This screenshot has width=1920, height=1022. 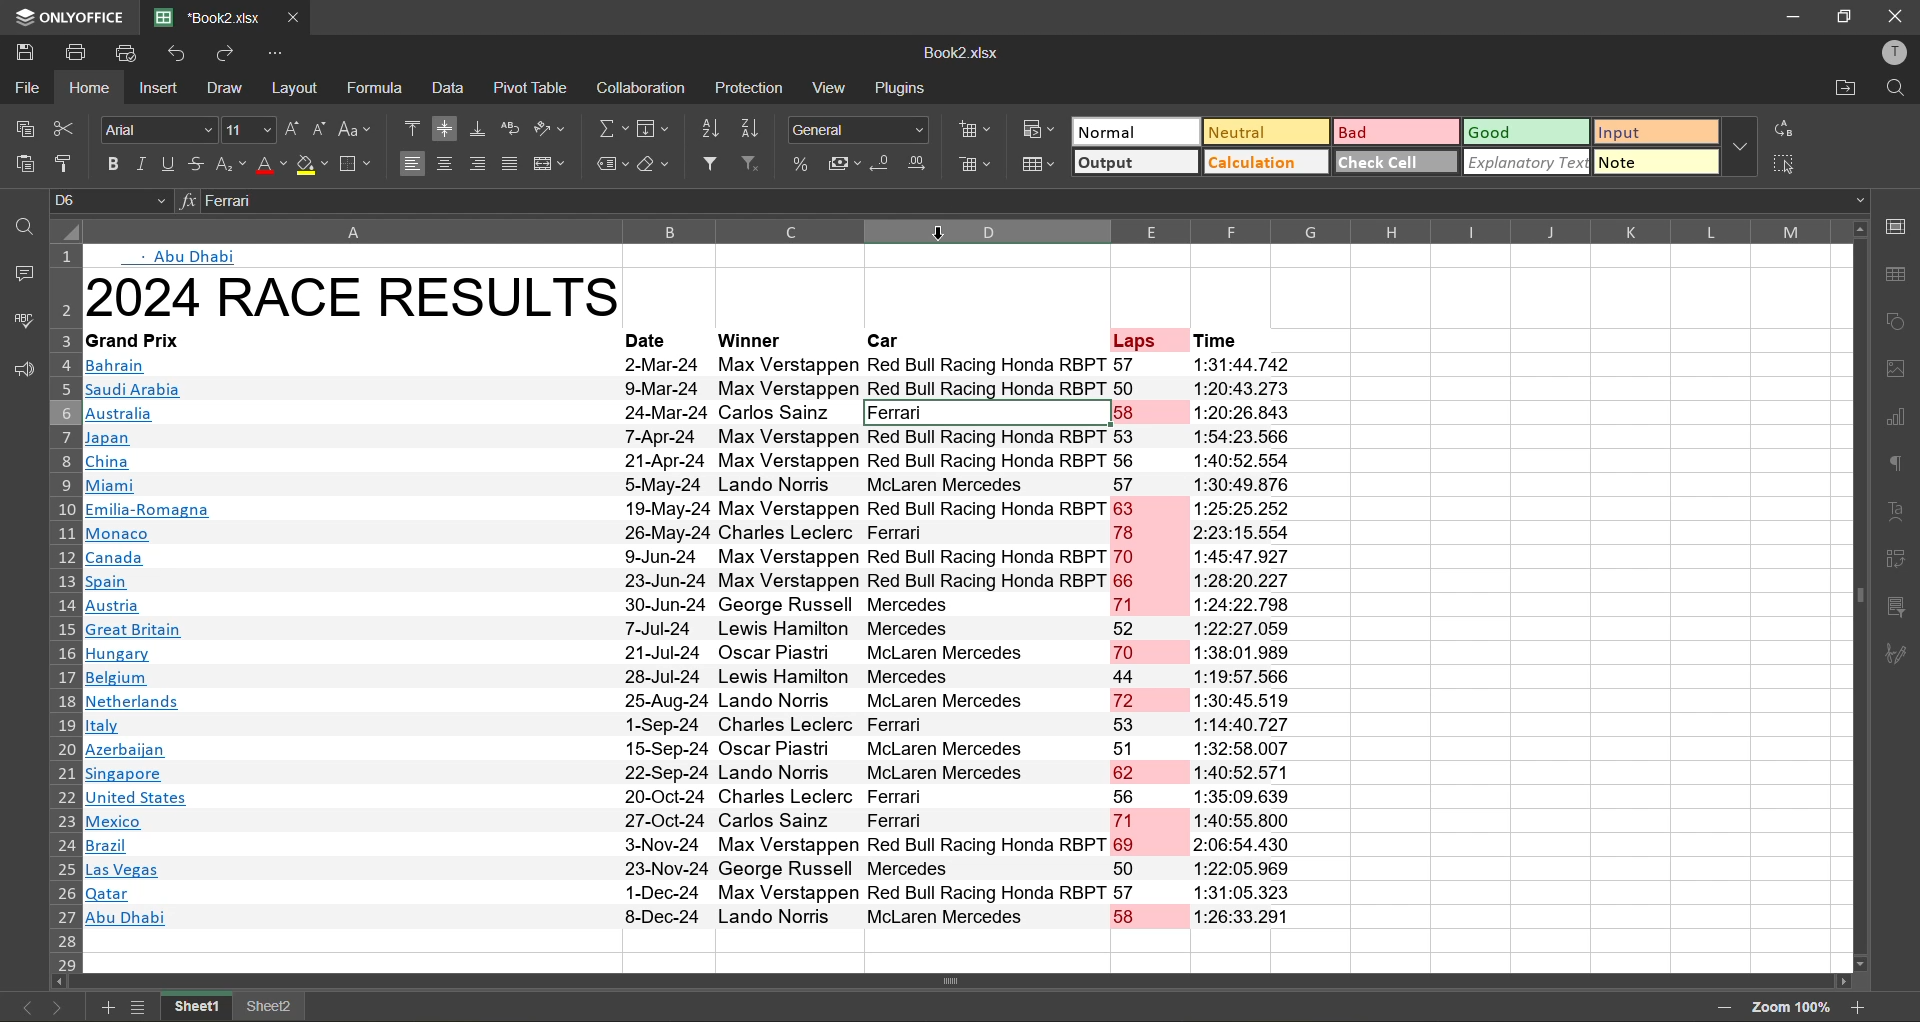 I want to click on comments, so click(x=20, y=277).